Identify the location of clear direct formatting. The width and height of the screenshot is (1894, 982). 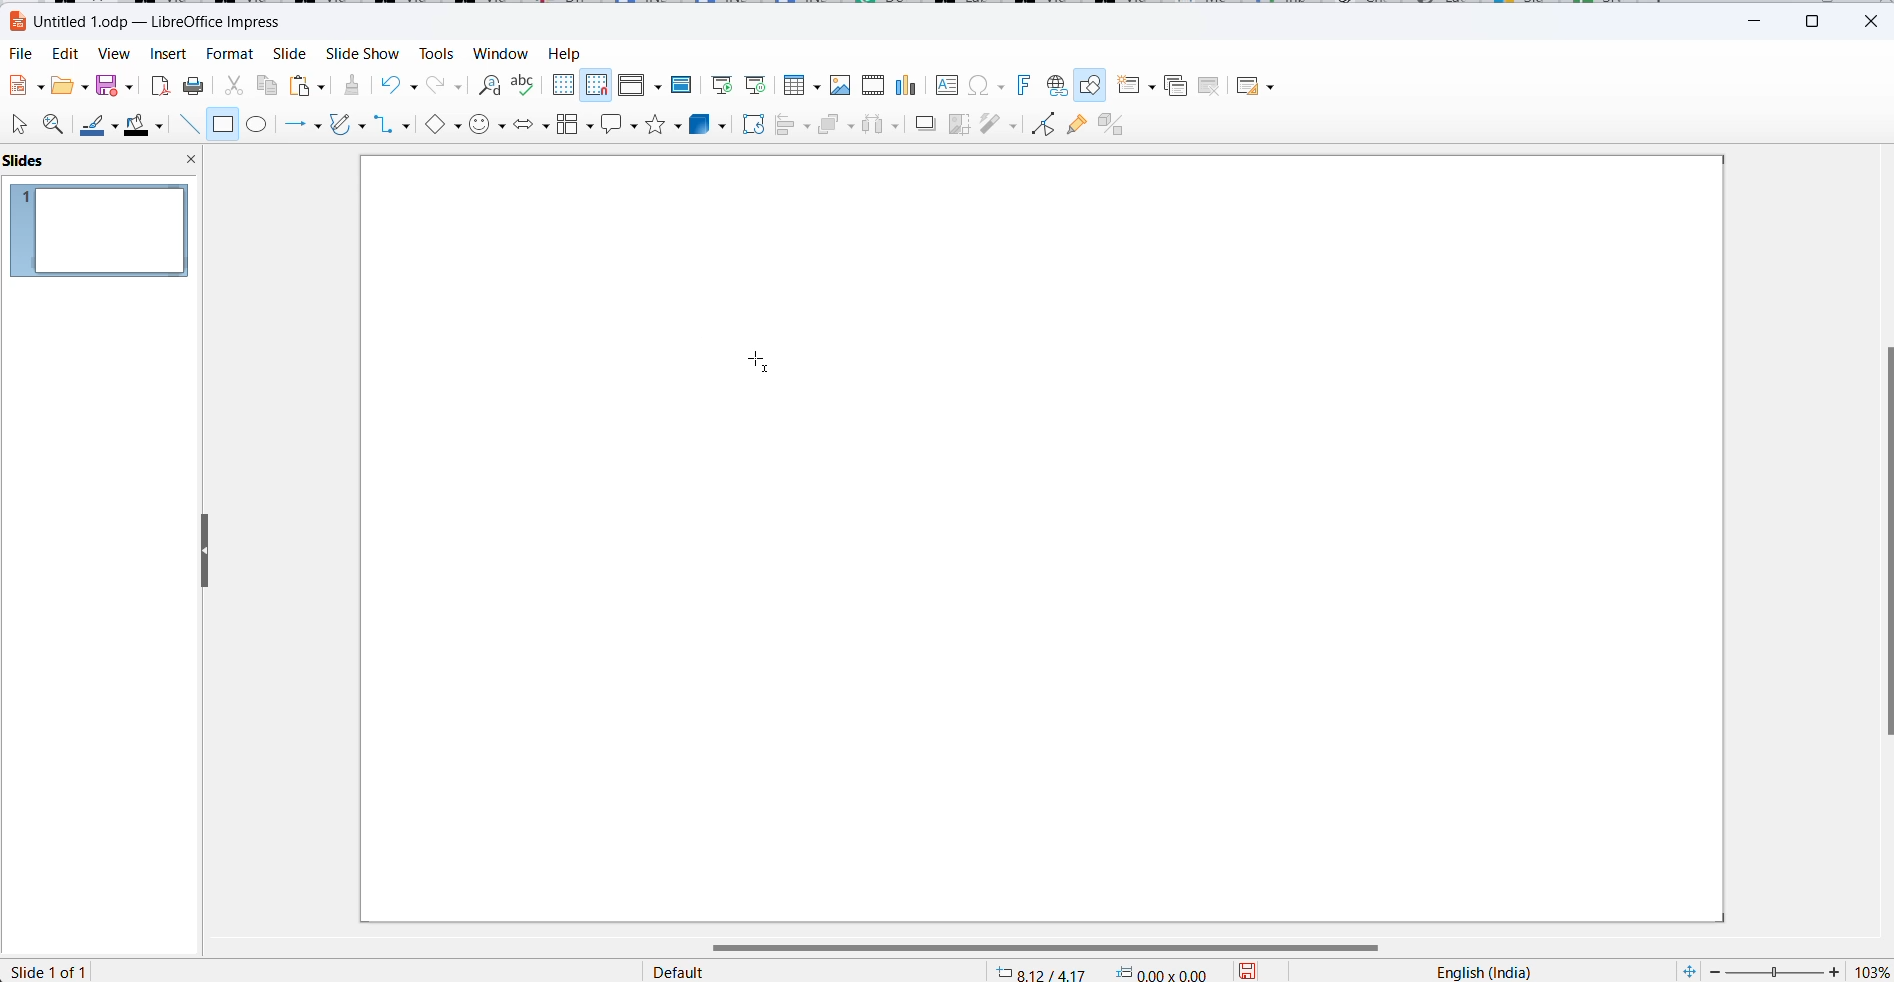
(350, 85).